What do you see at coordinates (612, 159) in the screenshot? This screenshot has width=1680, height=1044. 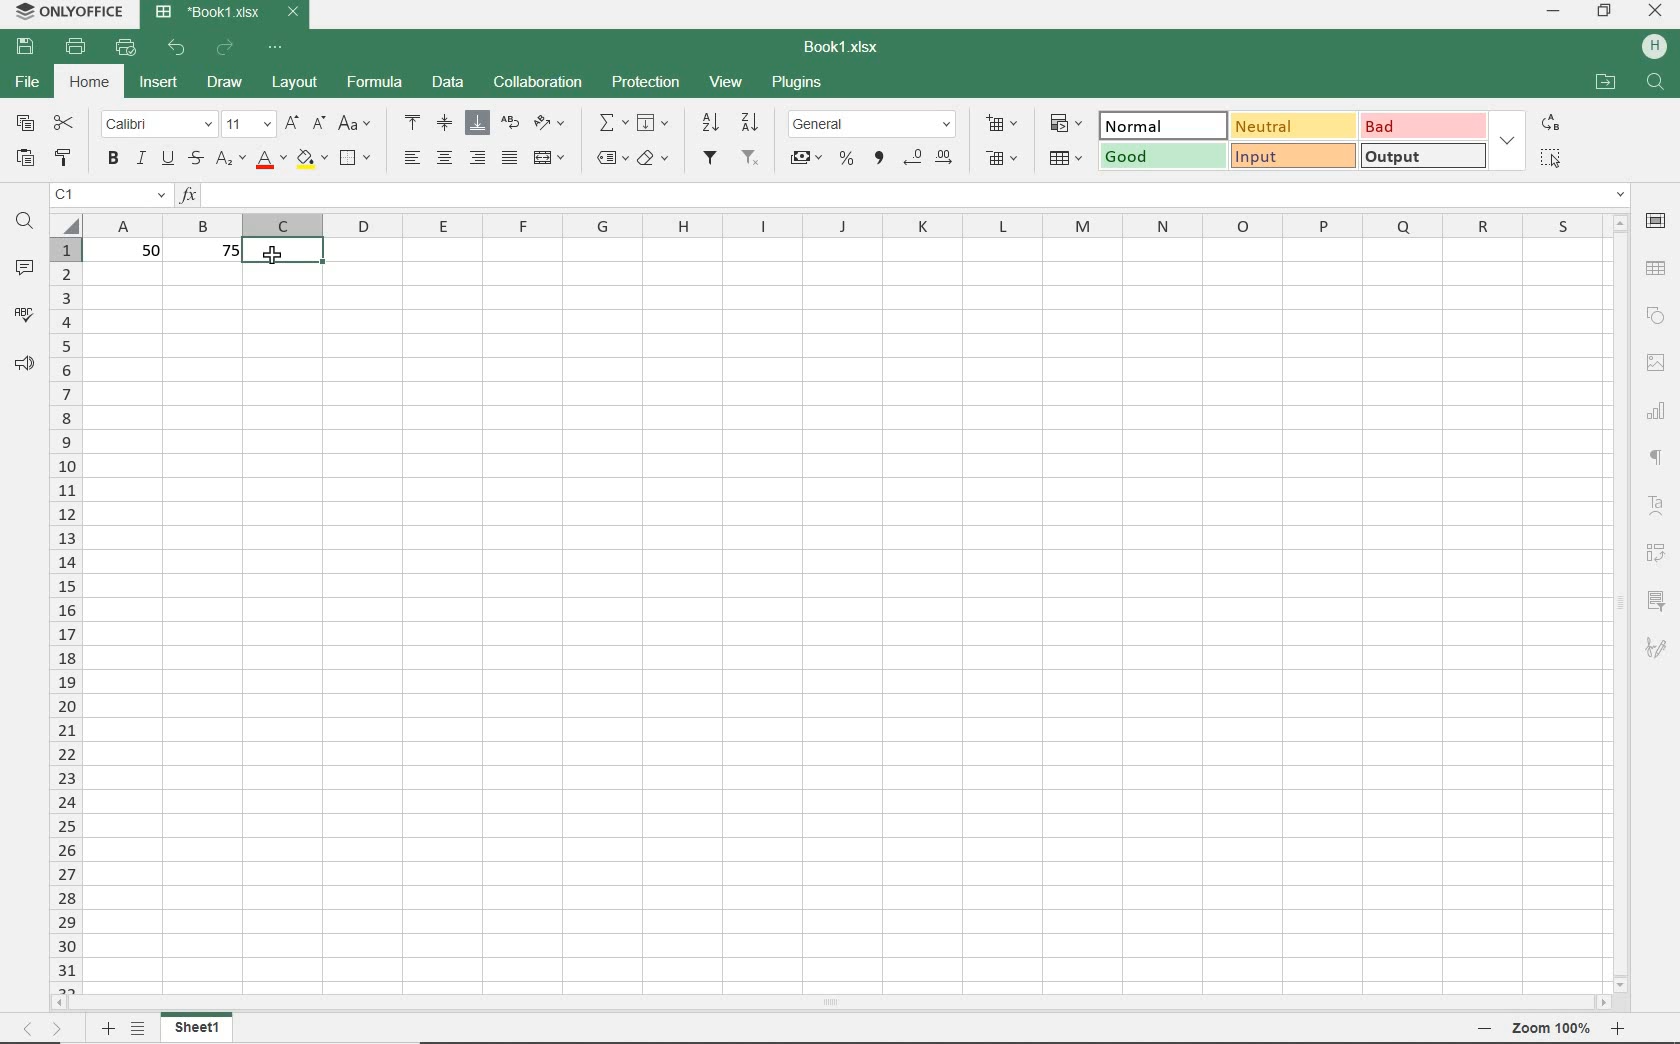 I see `named ranges` at bounding box center [612, 159].